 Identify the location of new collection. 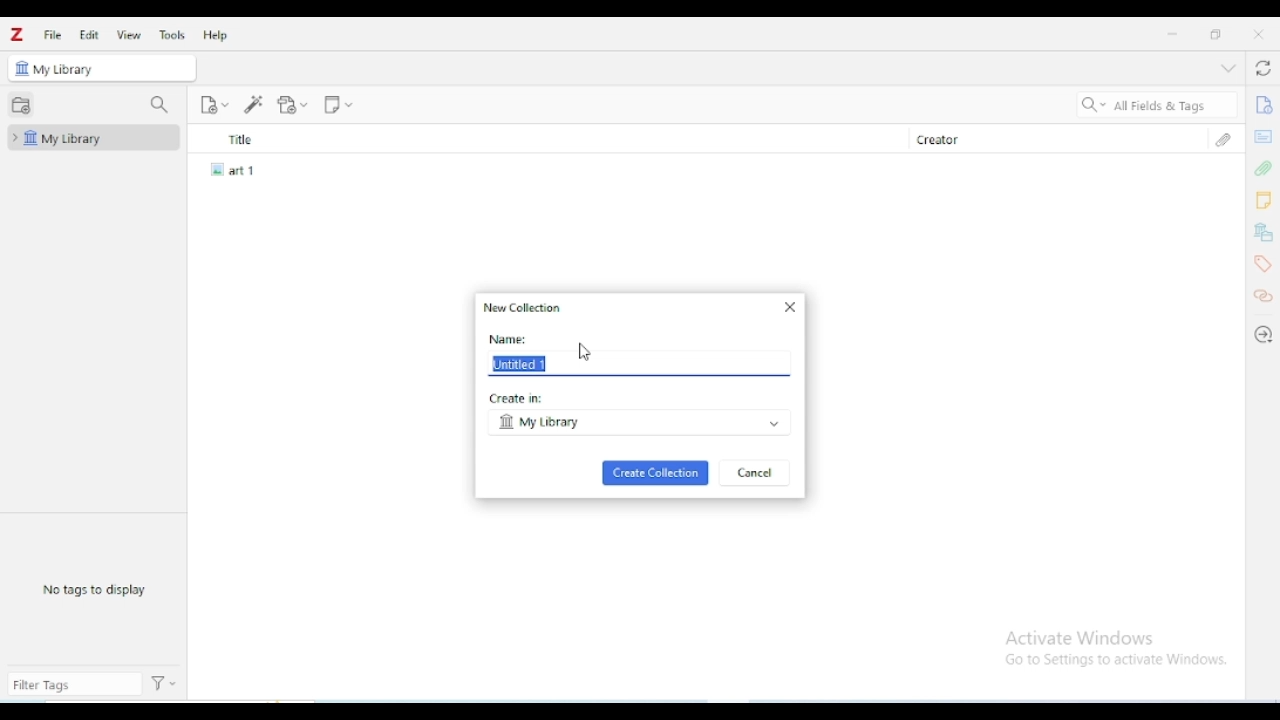
(20, 103).